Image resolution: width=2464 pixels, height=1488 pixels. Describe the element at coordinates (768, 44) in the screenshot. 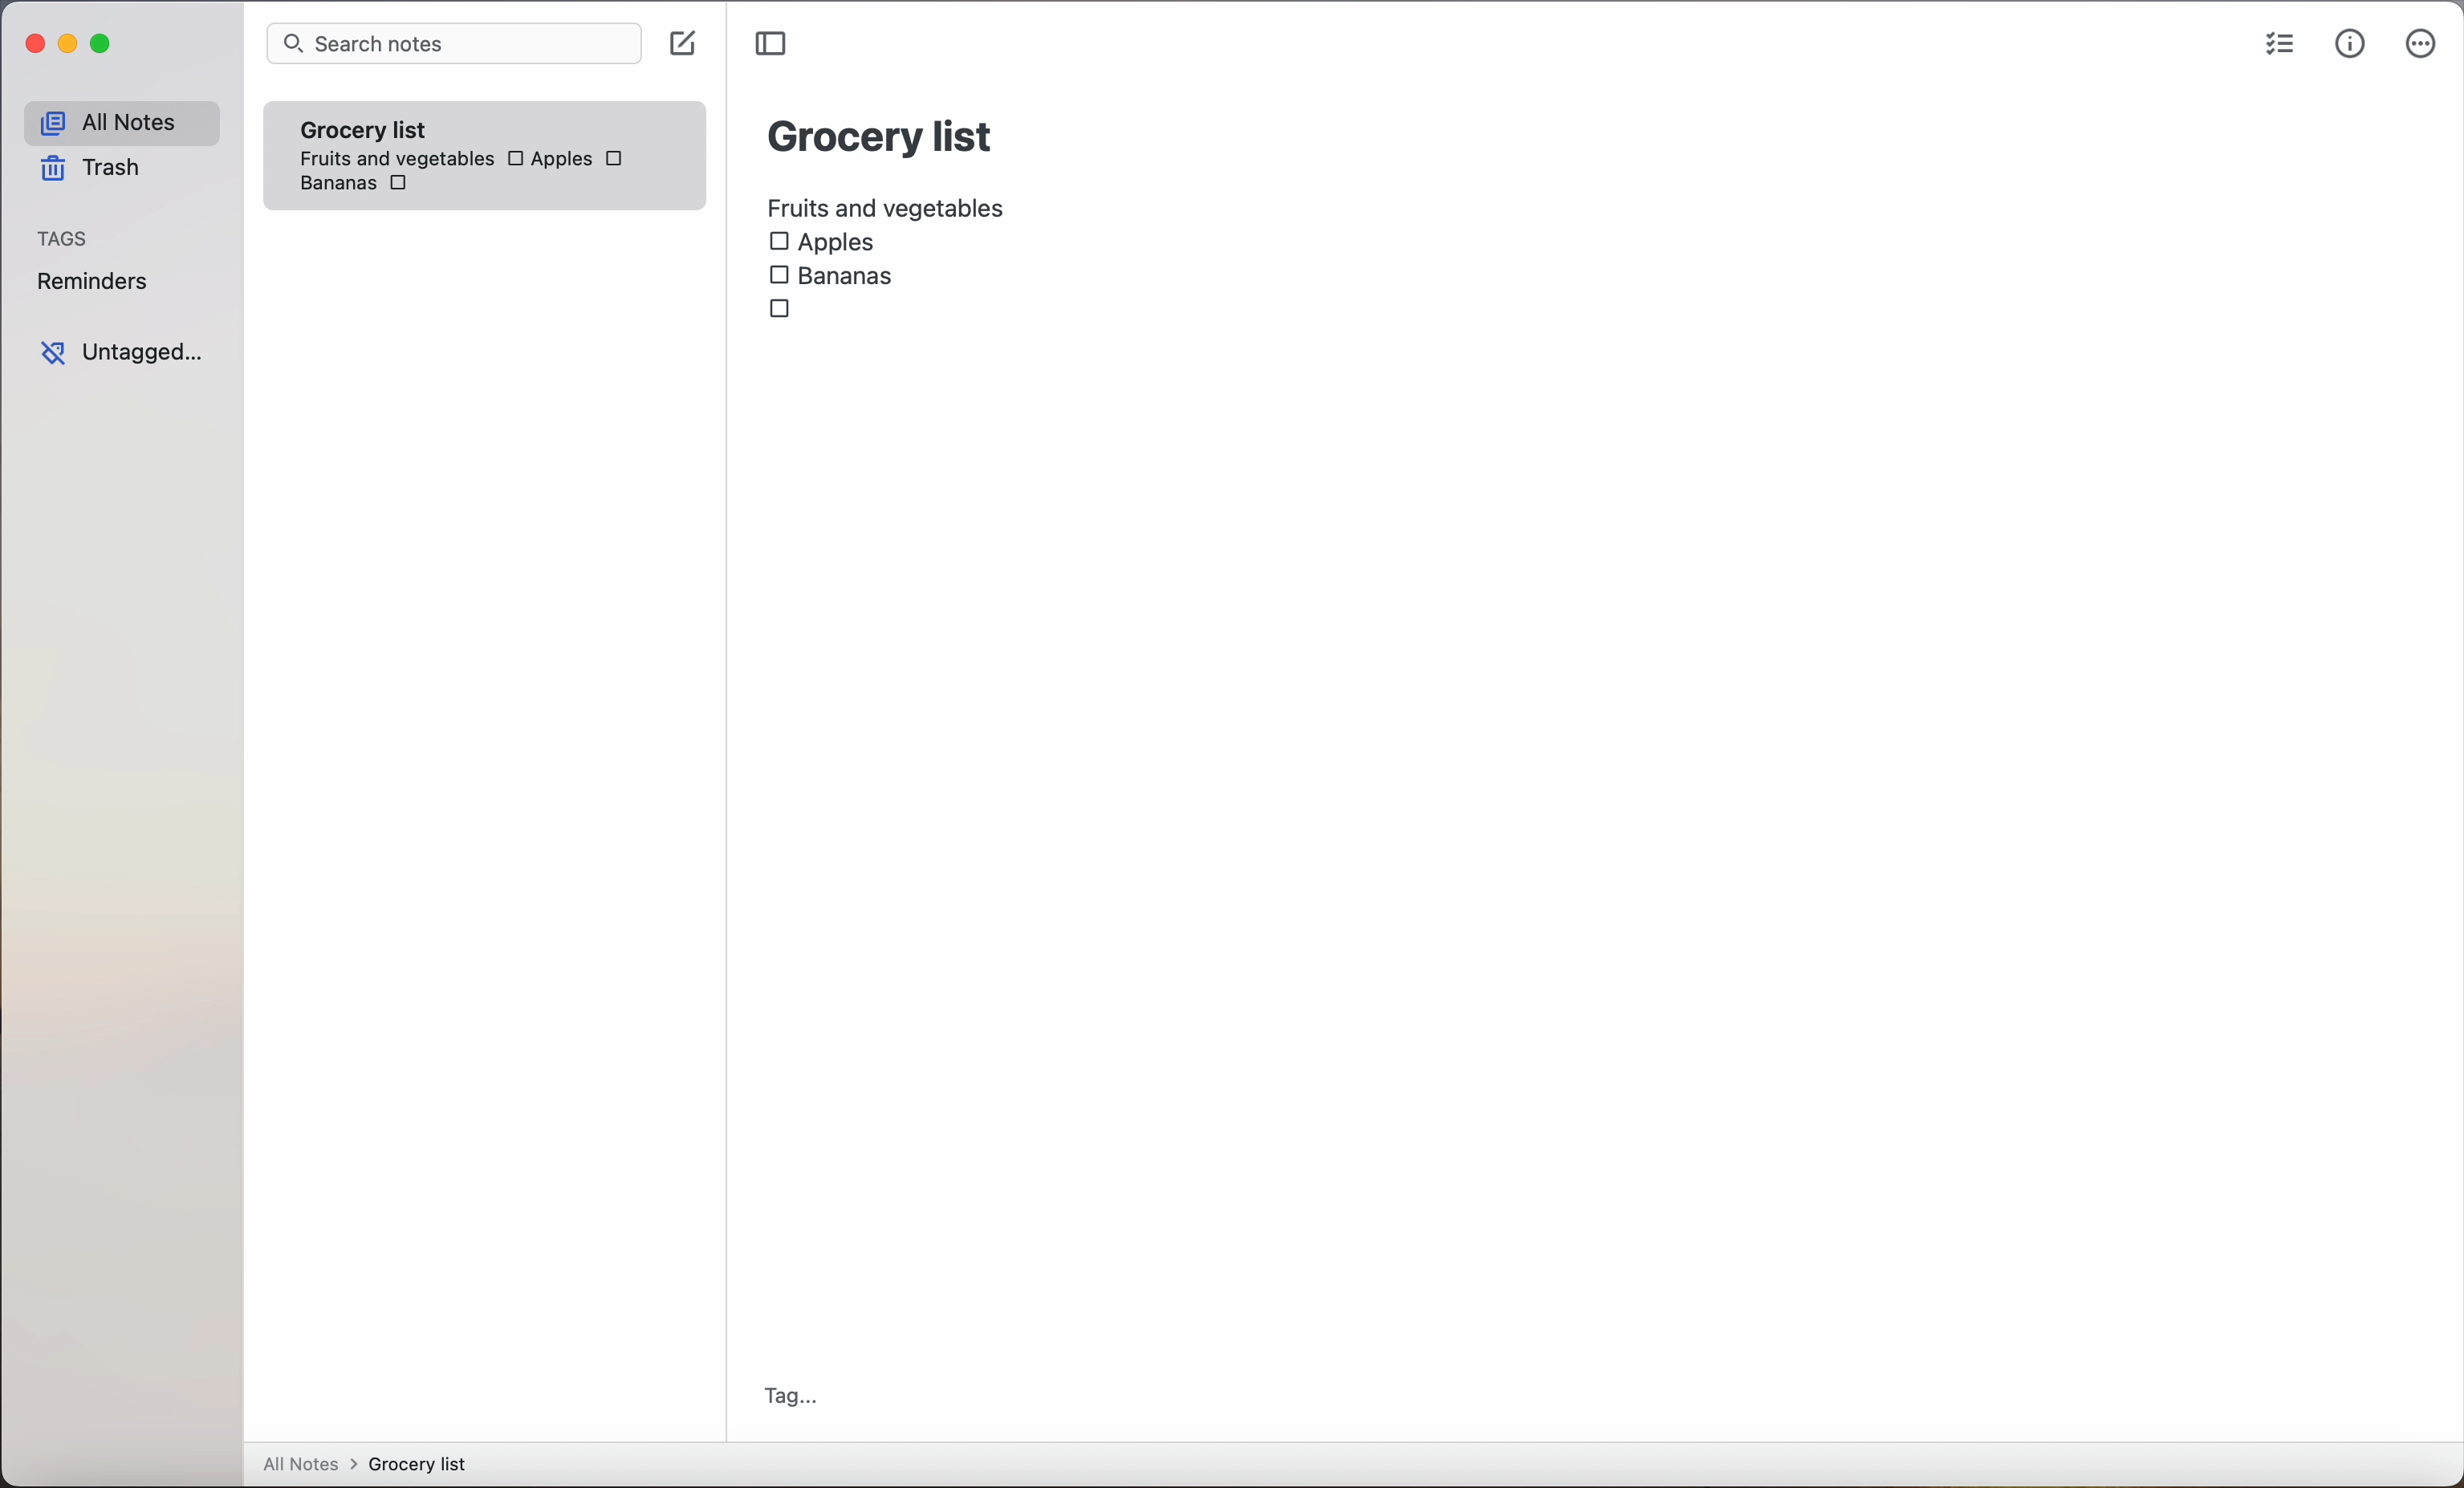

I see `toggle sidebar` at that location.